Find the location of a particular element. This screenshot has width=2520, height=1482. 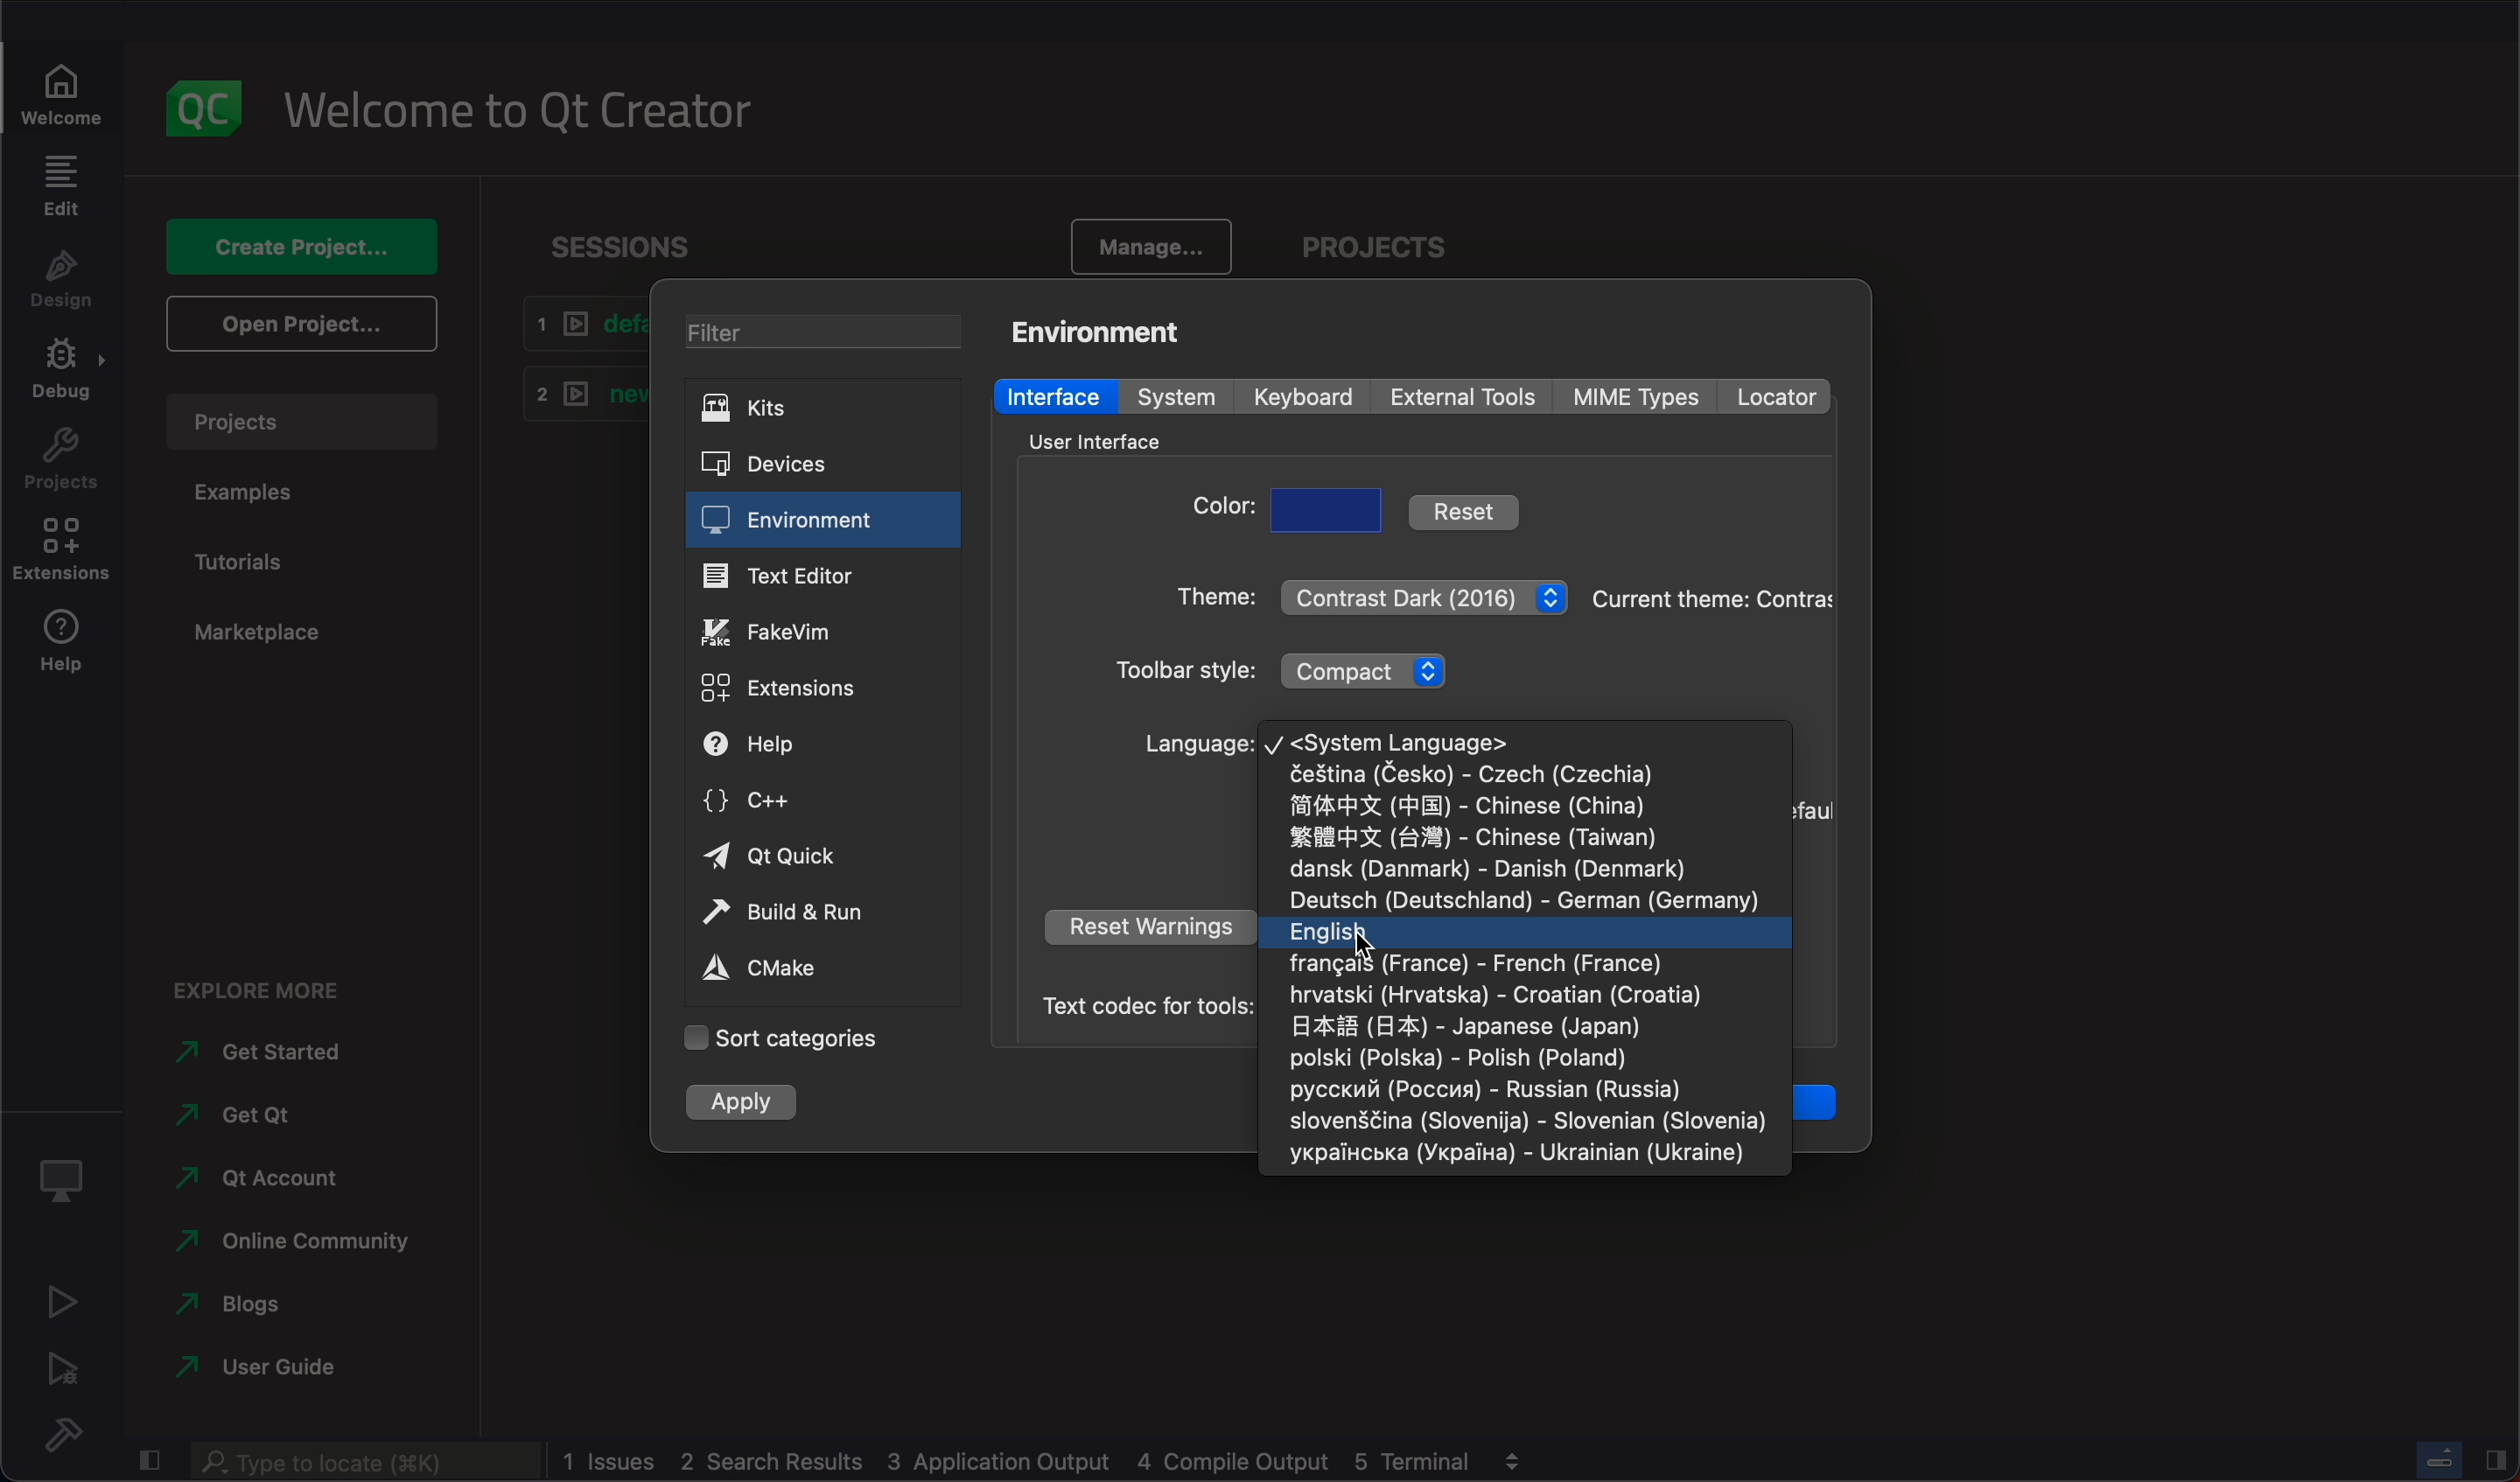

apply is located at coordinates (750, 1099).